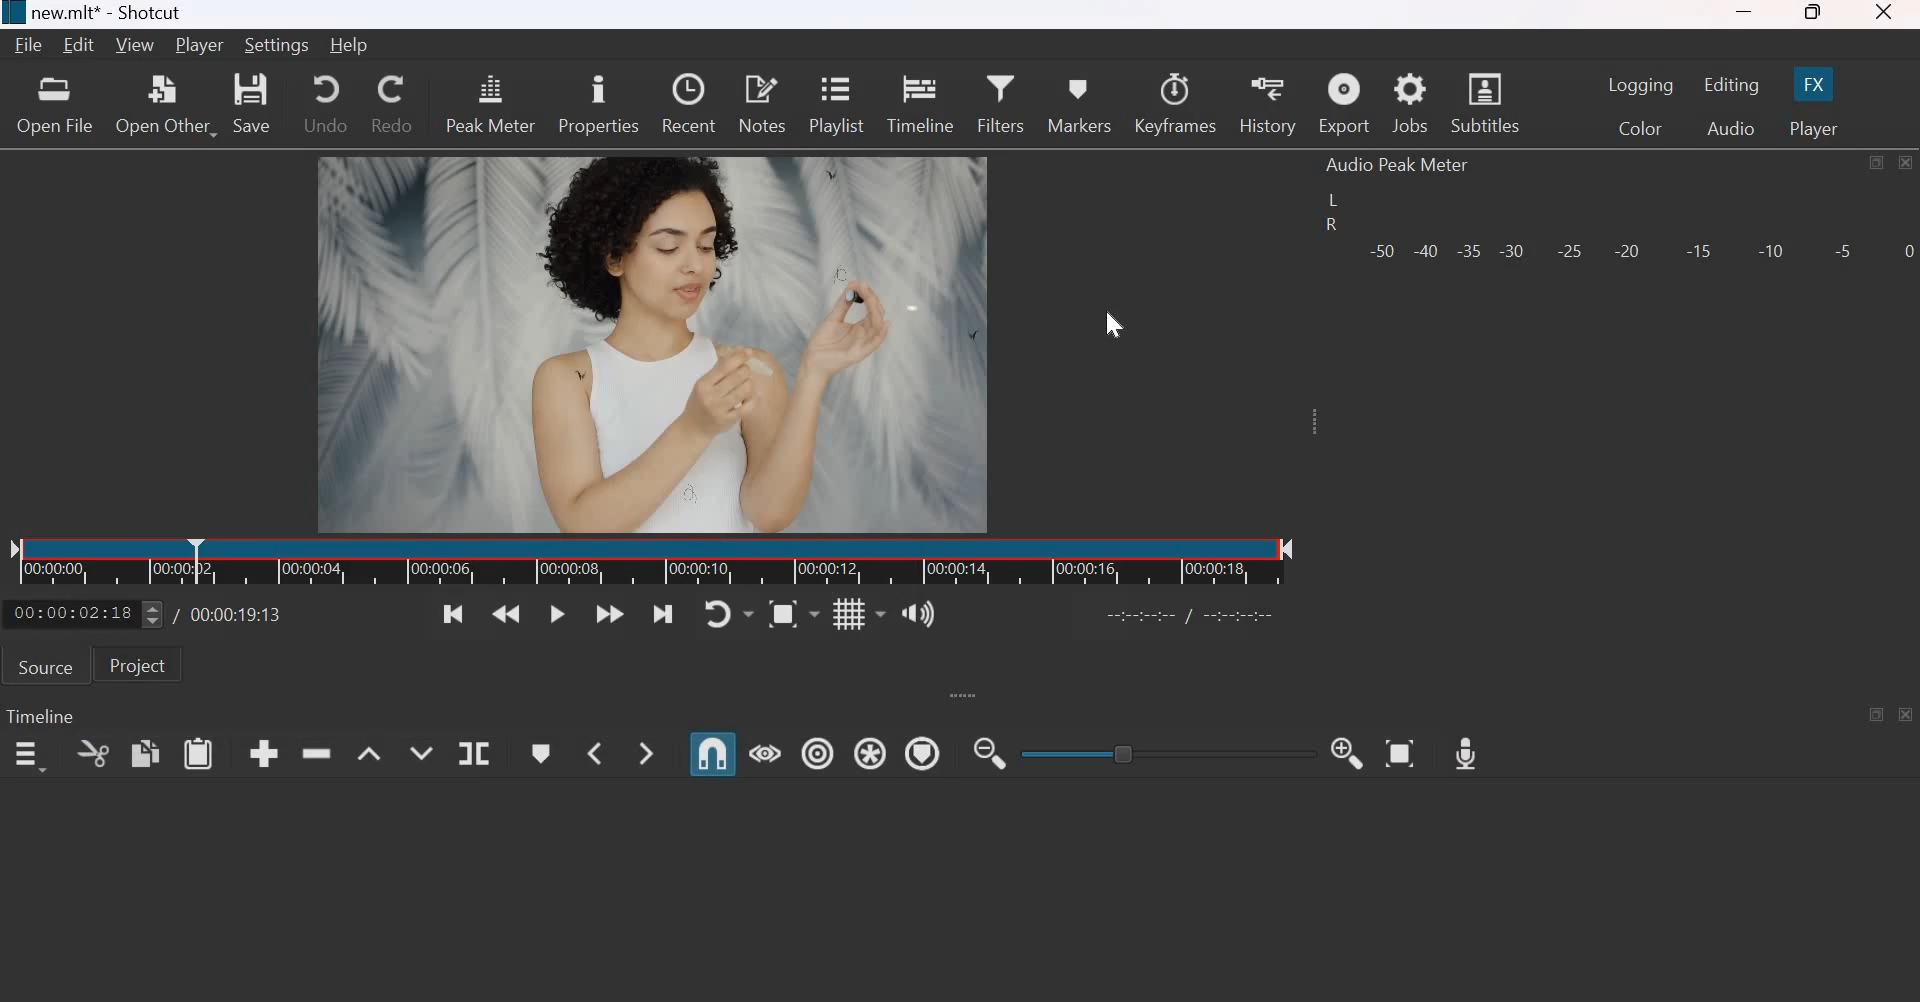 This screenshot has width=1920, height=1002. I want to click on Open other, so click(168, 104).